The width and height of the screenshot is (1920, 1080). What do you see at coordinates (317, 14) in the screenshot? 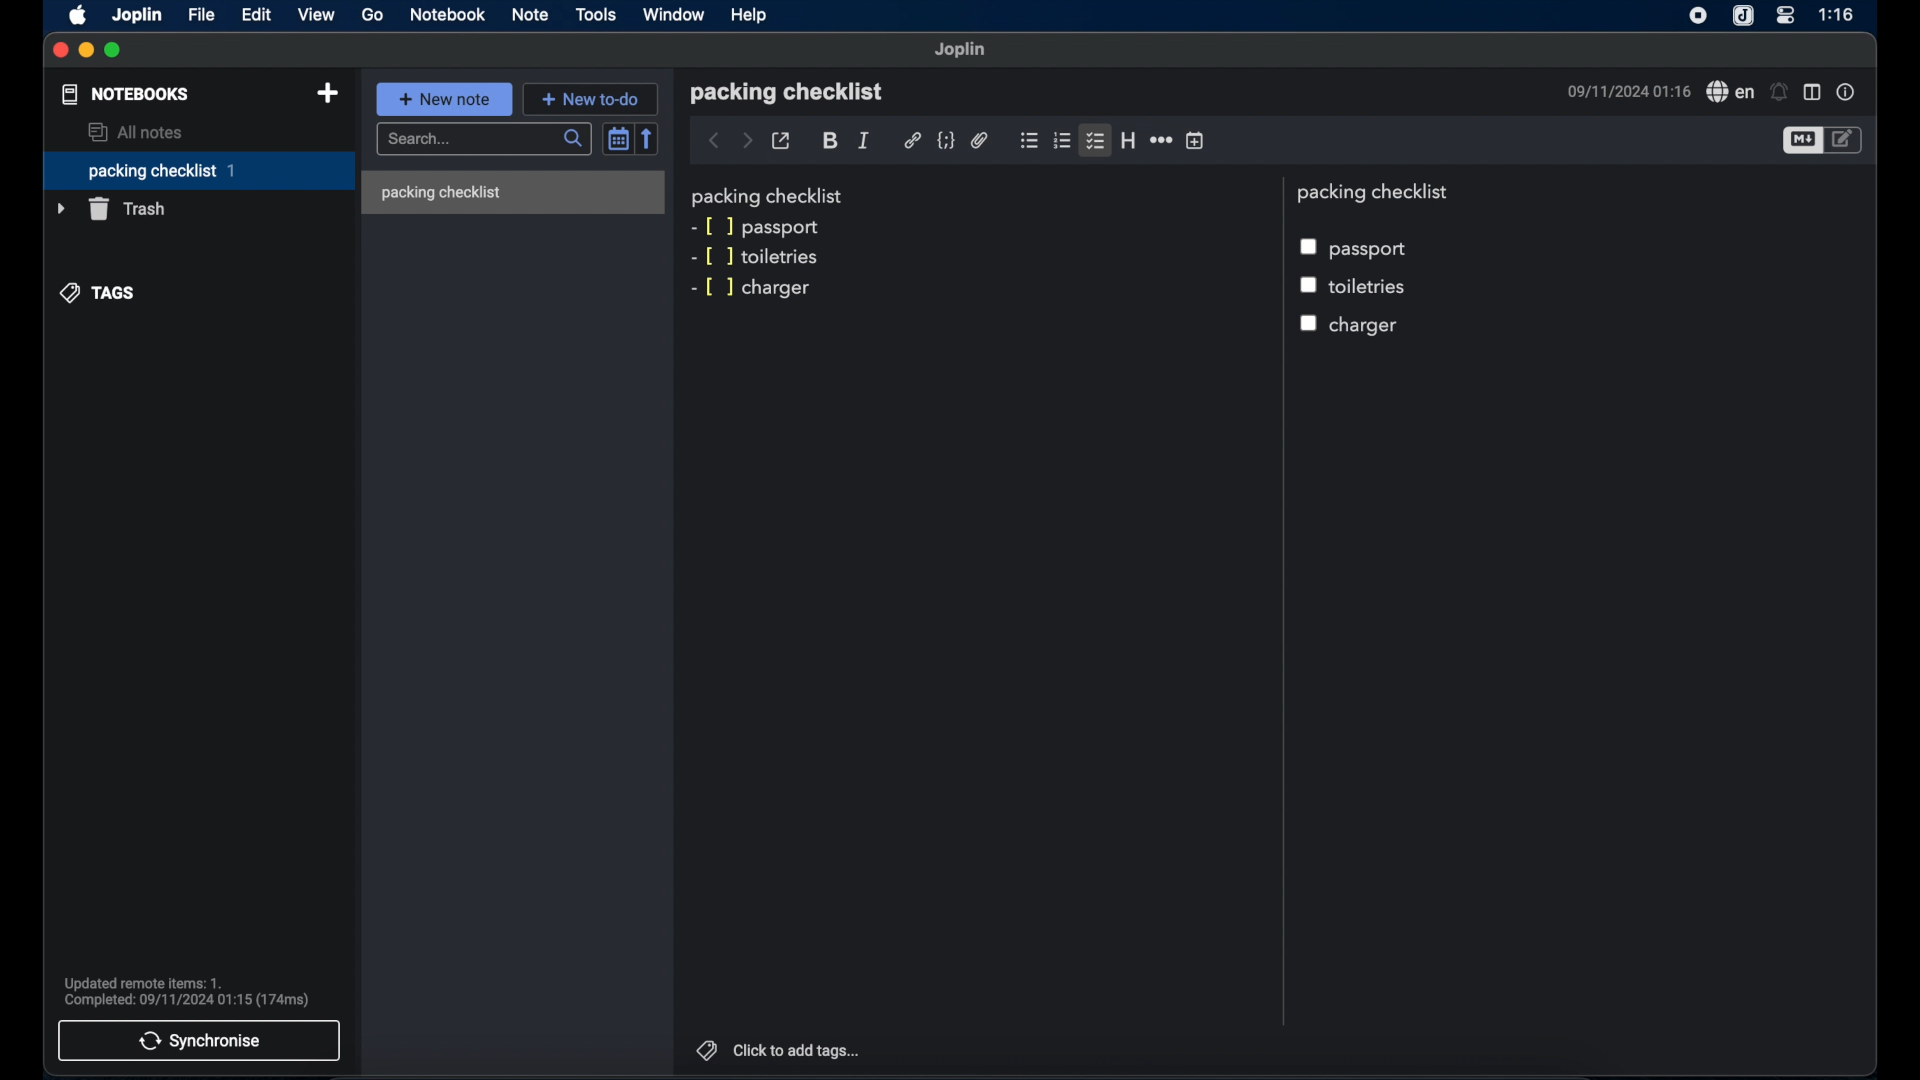
I see `view` at bounding box center [317, 14].